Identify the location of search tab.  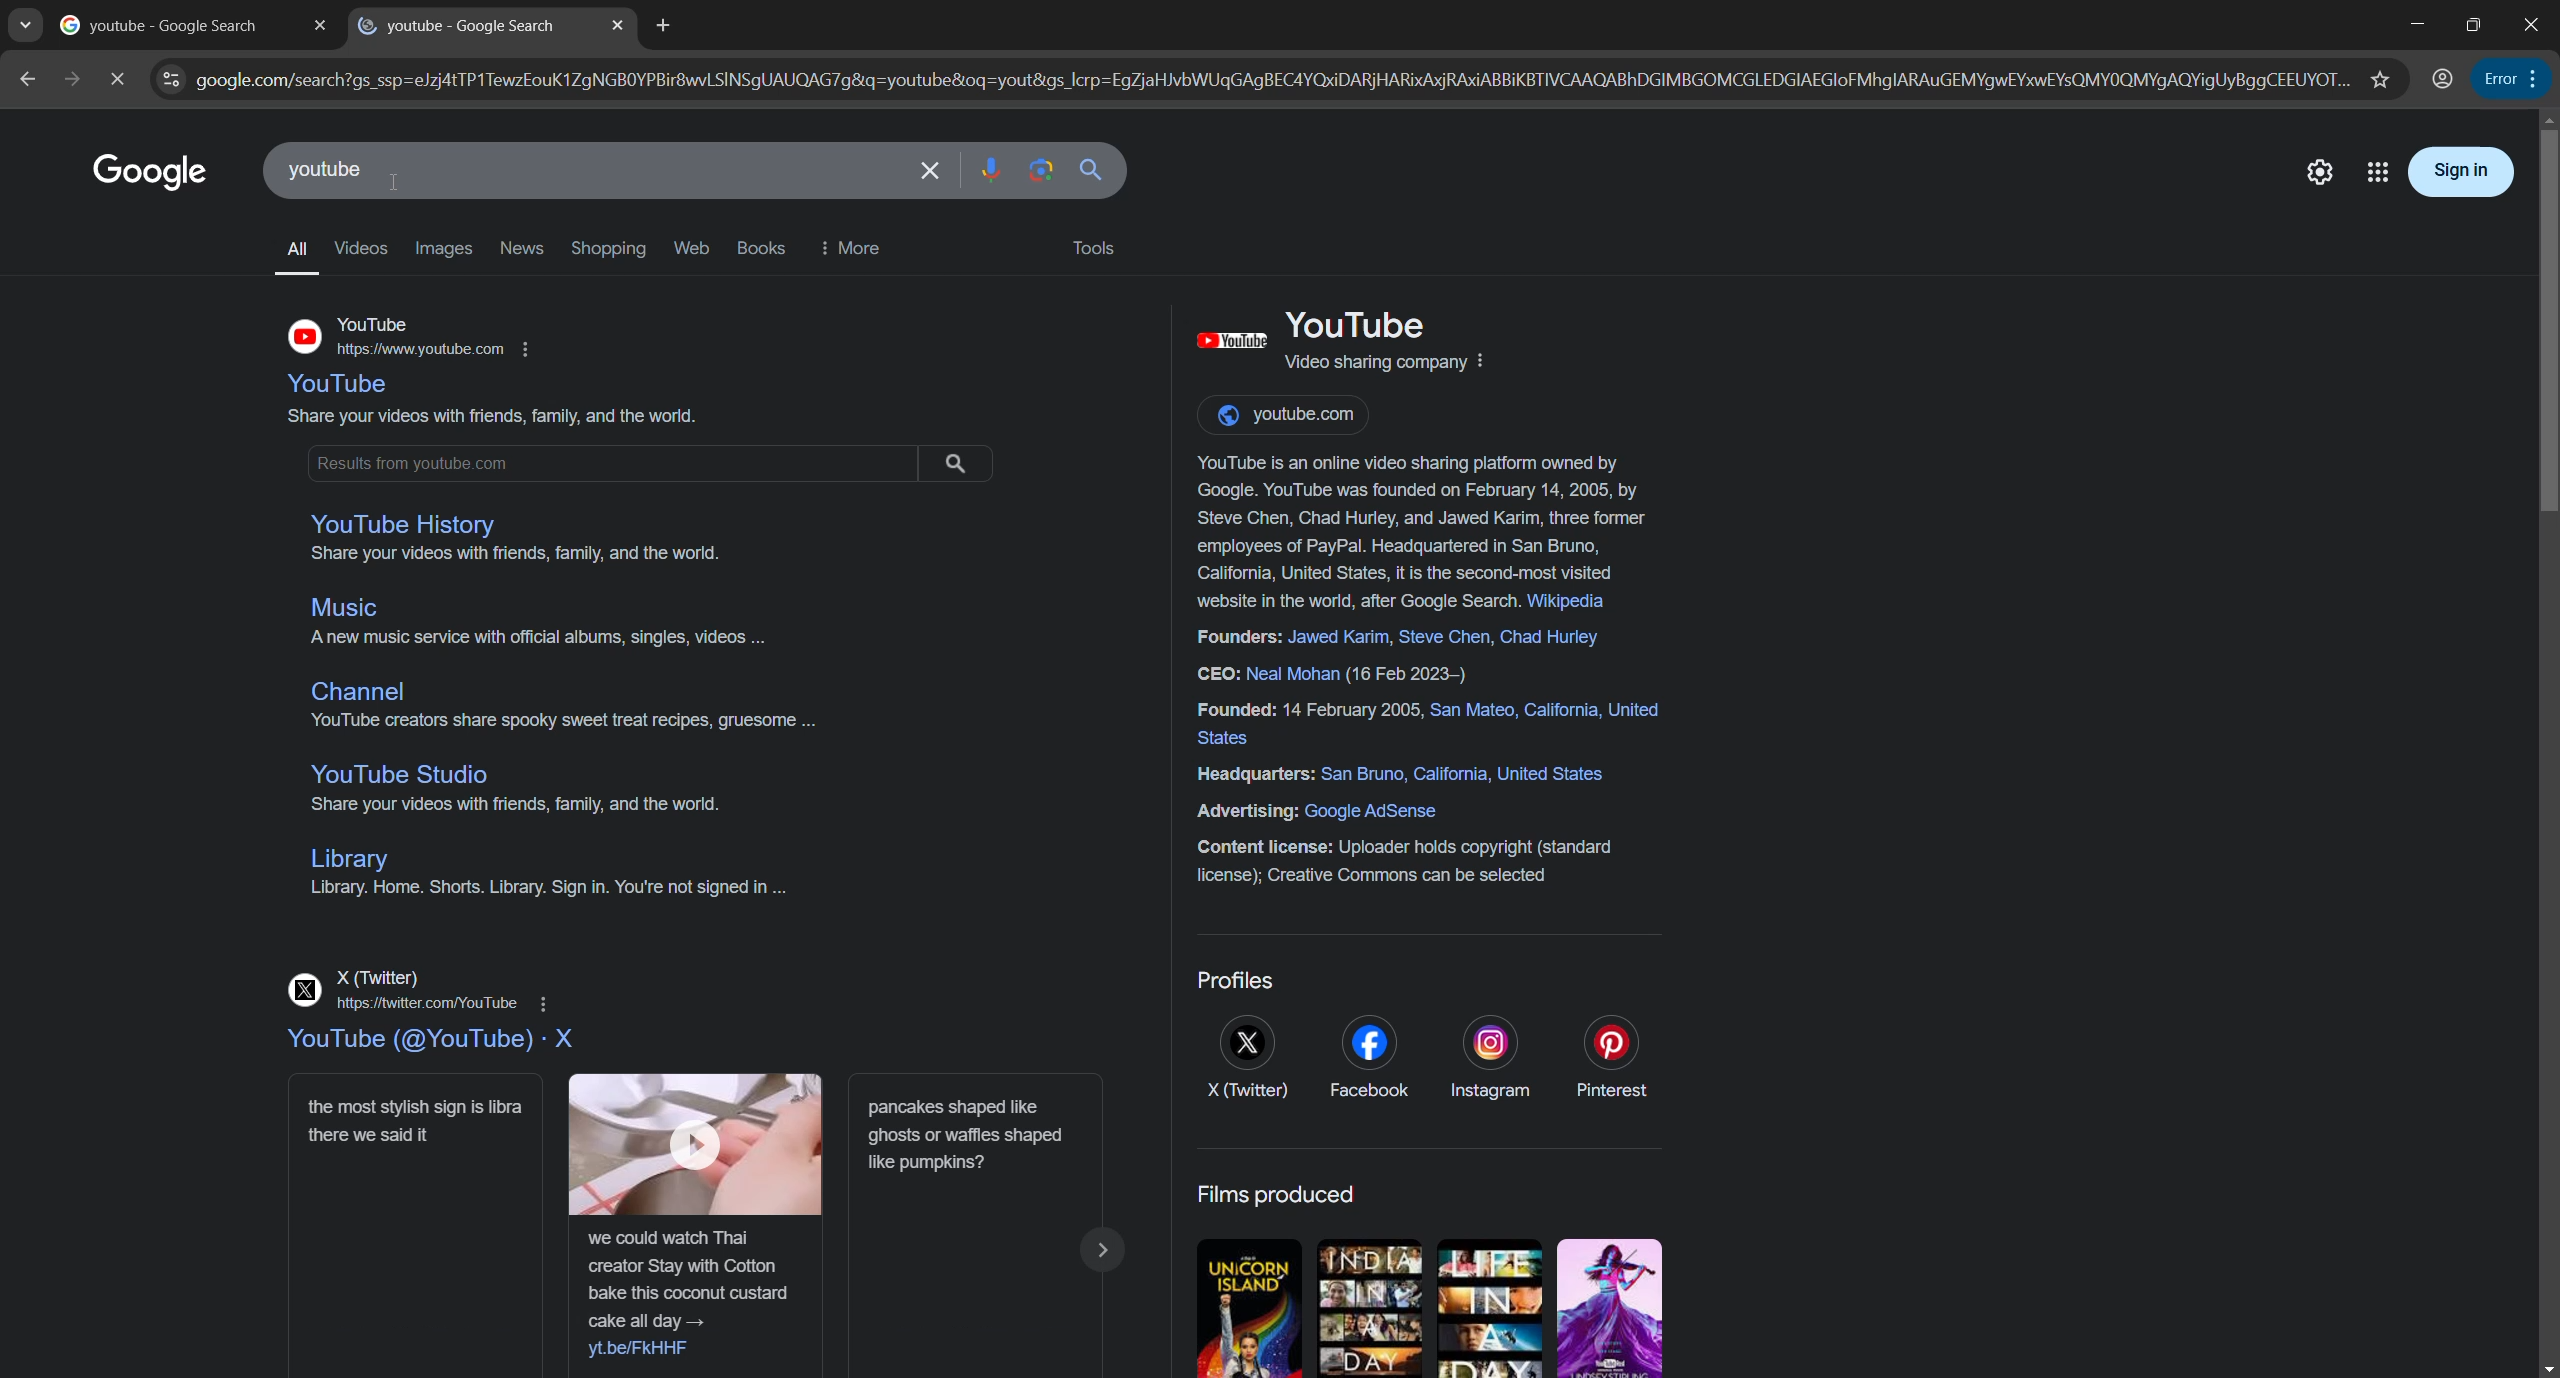
(22, 23).